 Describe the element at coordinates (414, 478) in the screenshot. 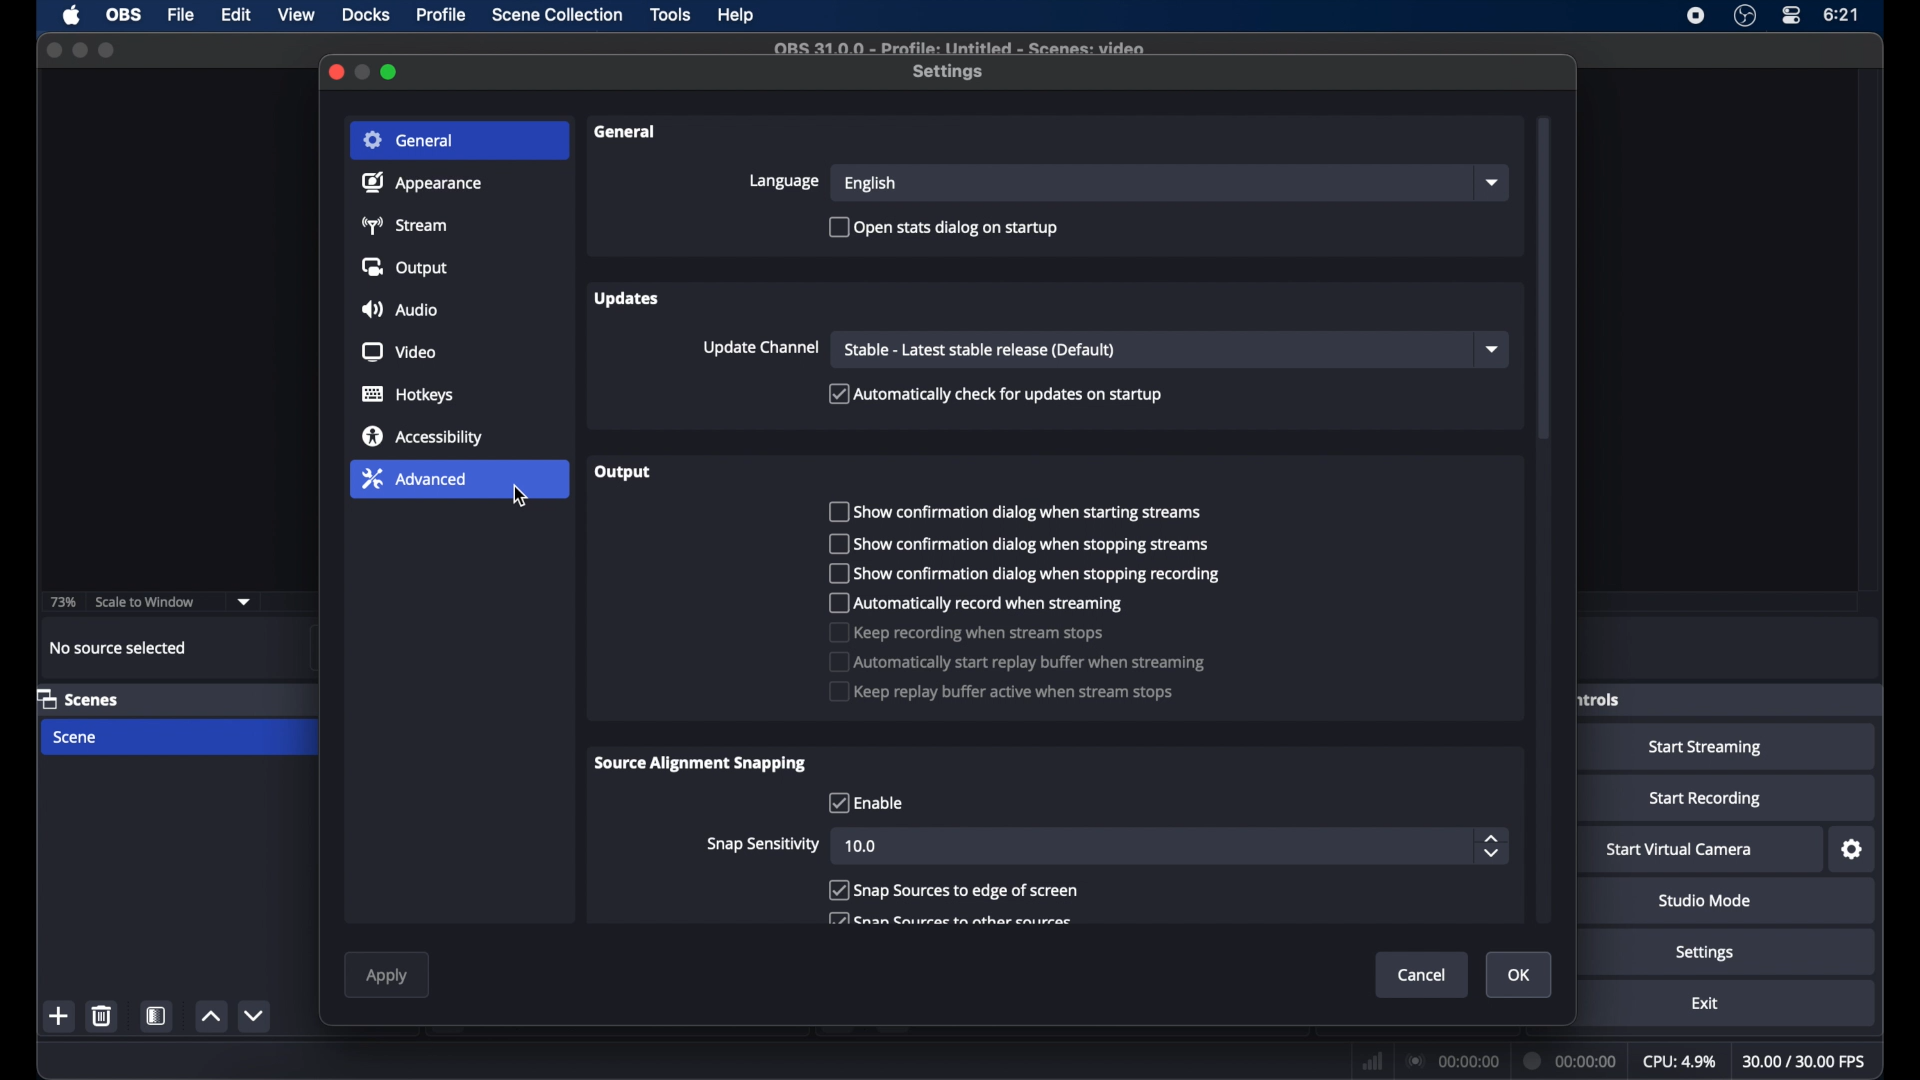

I see `advanced` at that location.